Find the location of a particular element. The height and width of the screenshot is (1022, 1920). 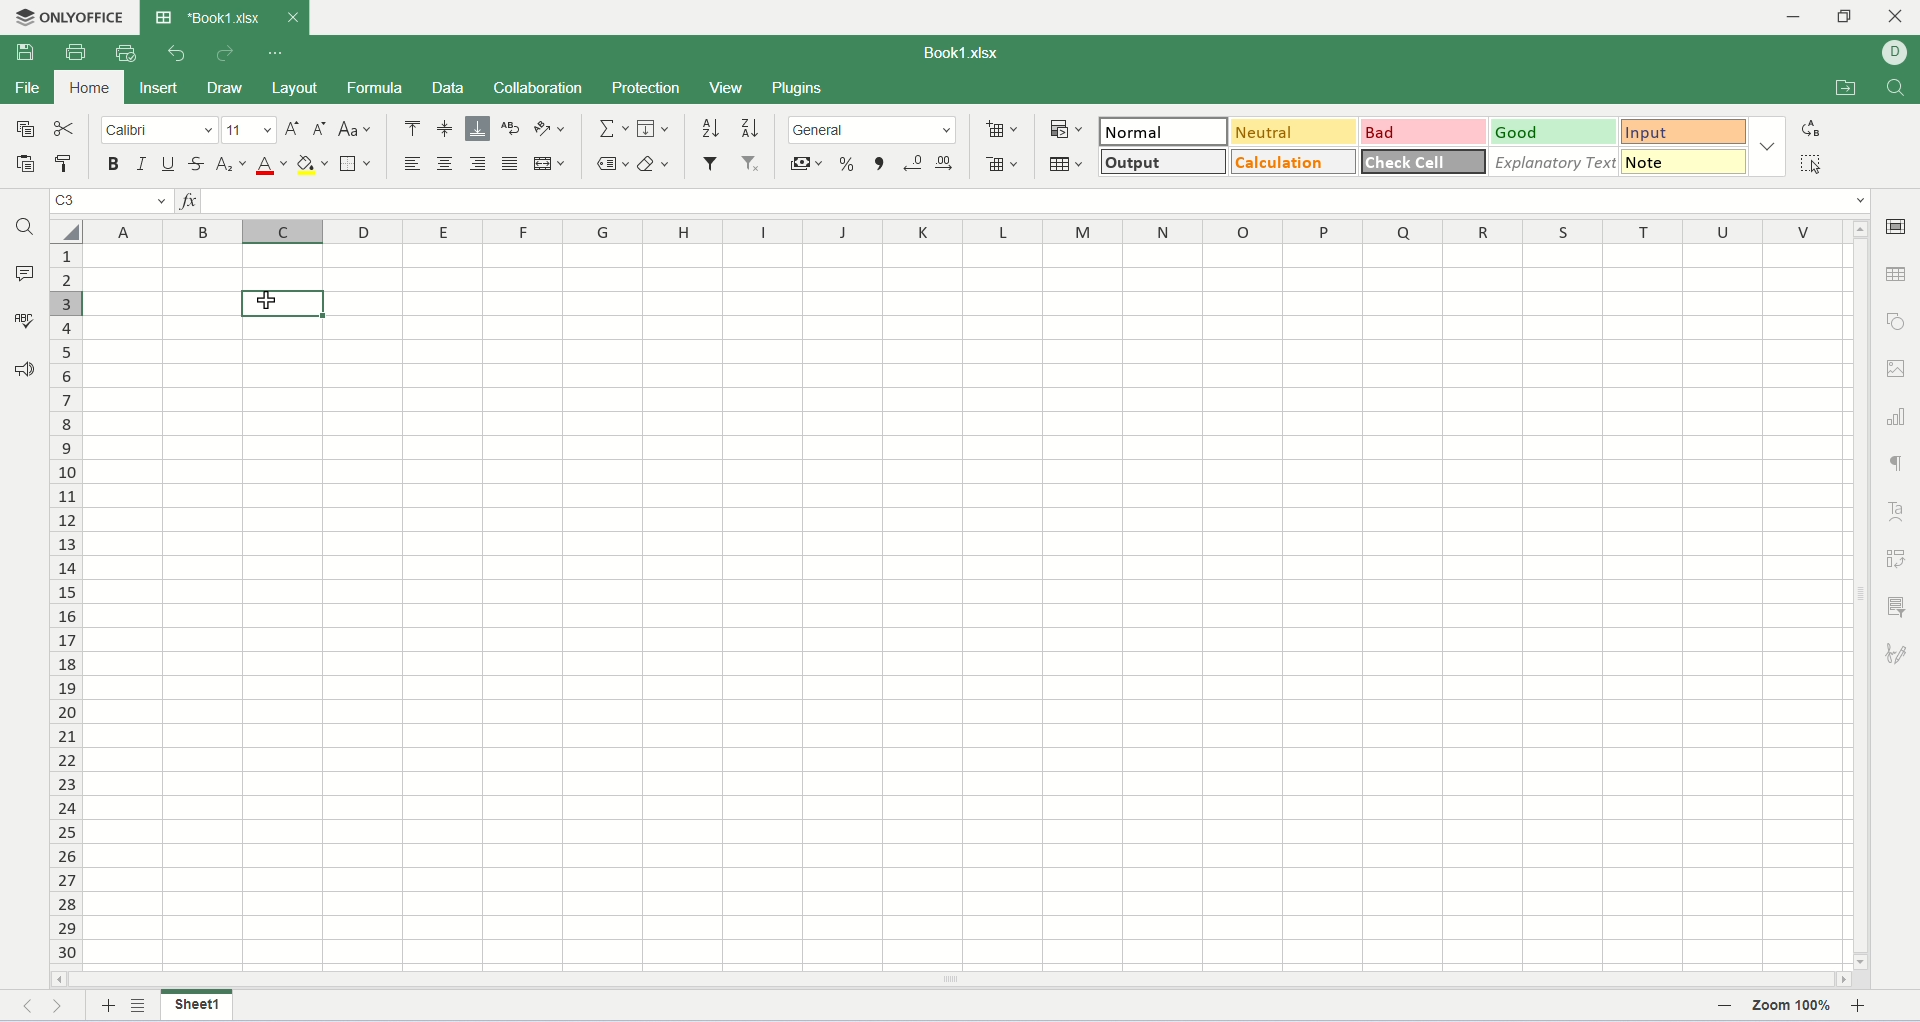

conditional formatting is located at coordinates (1067, 129).